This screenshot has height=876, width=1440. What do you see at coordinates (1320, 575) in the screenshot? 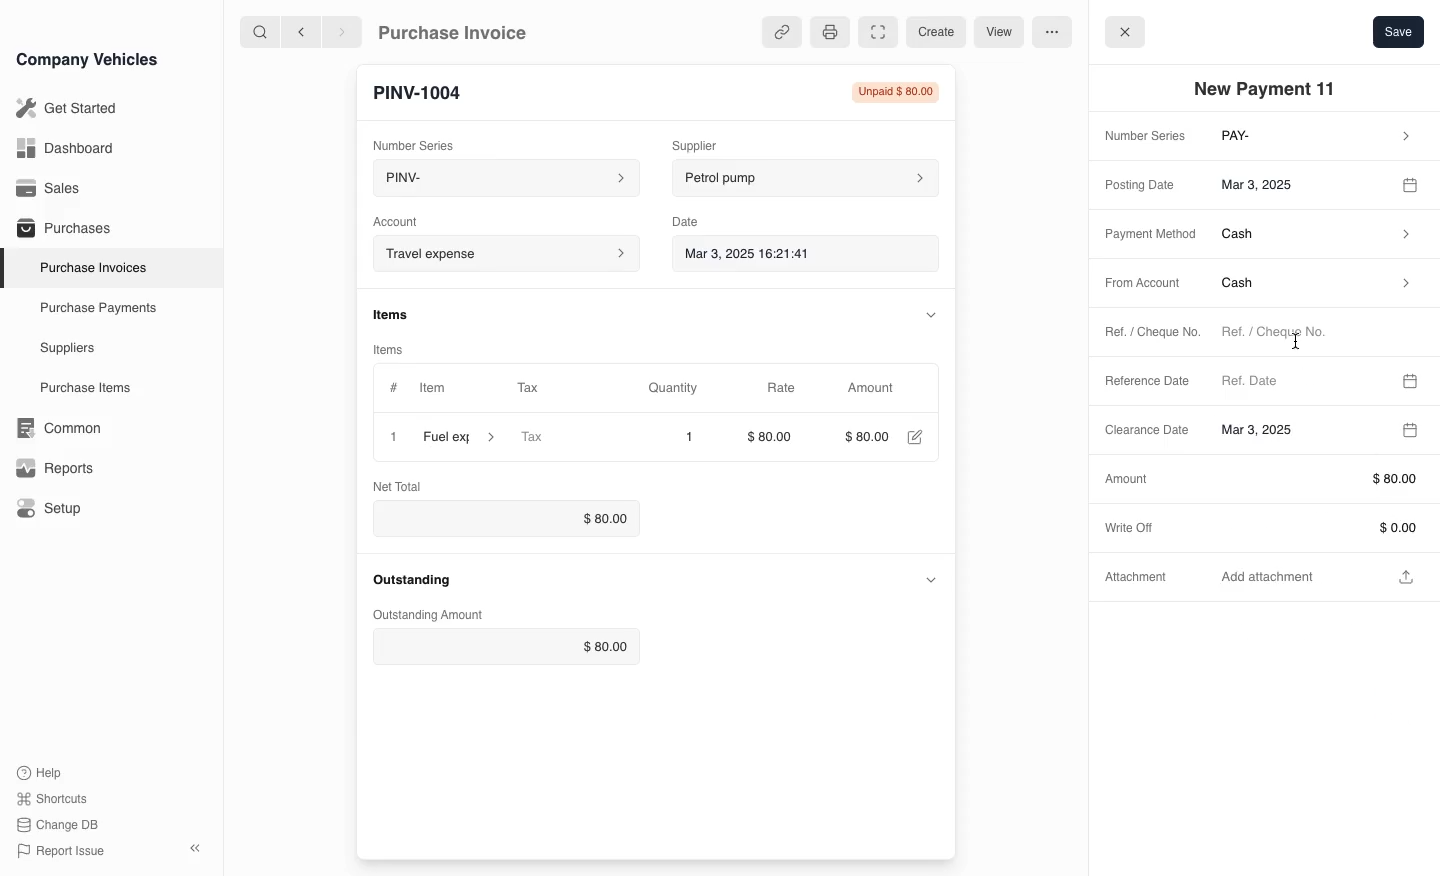
I see ` Add attachment` at bounding box center [1320, 575].